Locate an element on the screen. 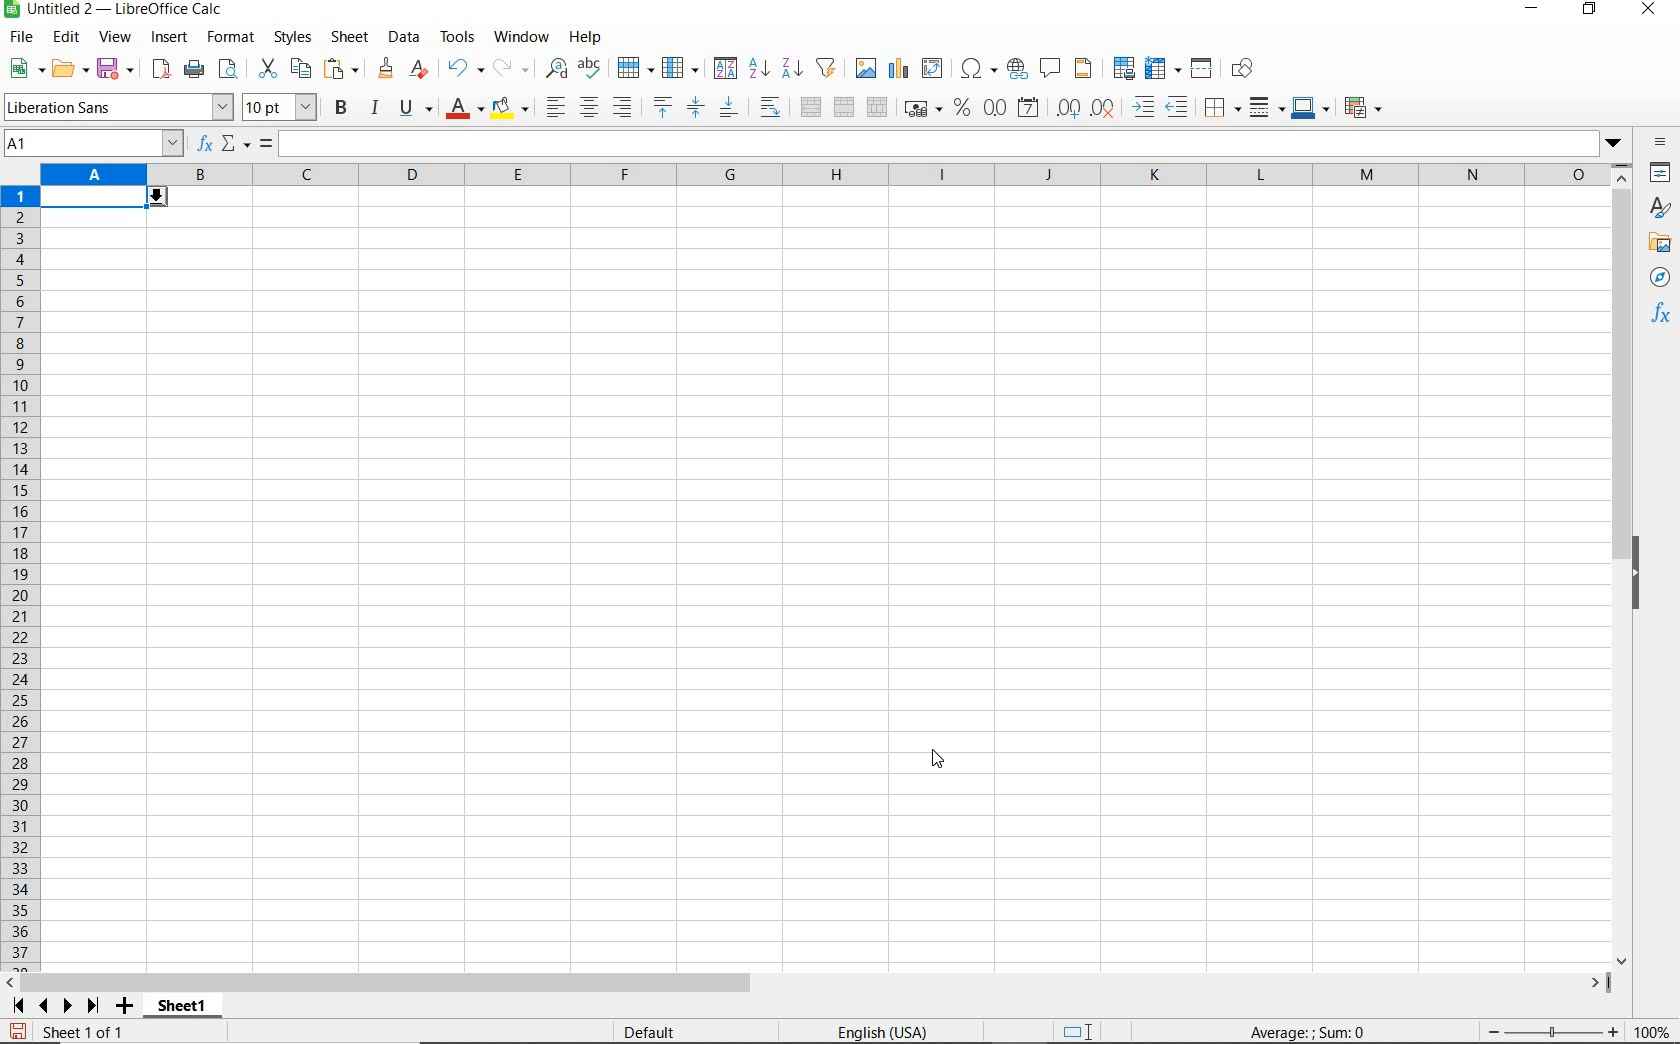  add decimal place is located at coordinates (1069, 109).